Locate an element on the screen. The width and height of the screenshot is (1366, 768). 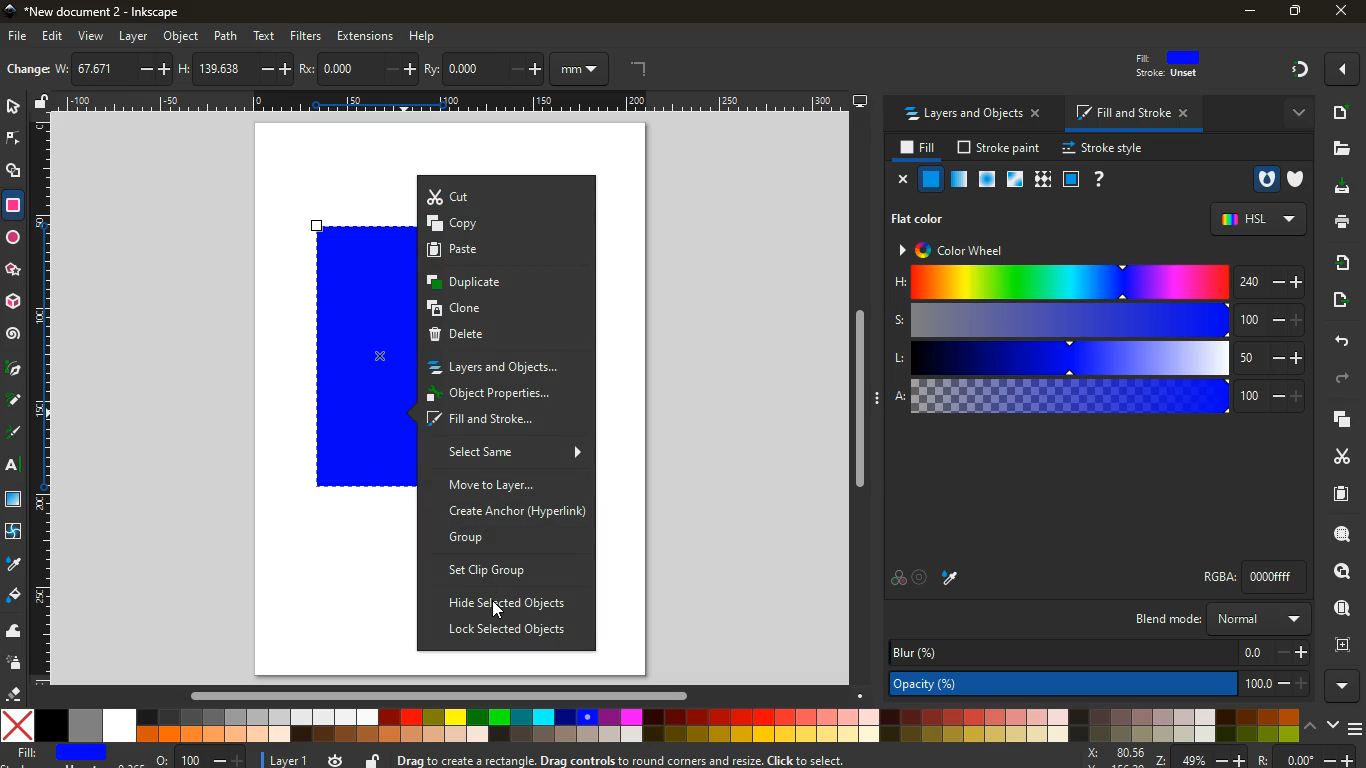
time is located at coordinates (337, 760).